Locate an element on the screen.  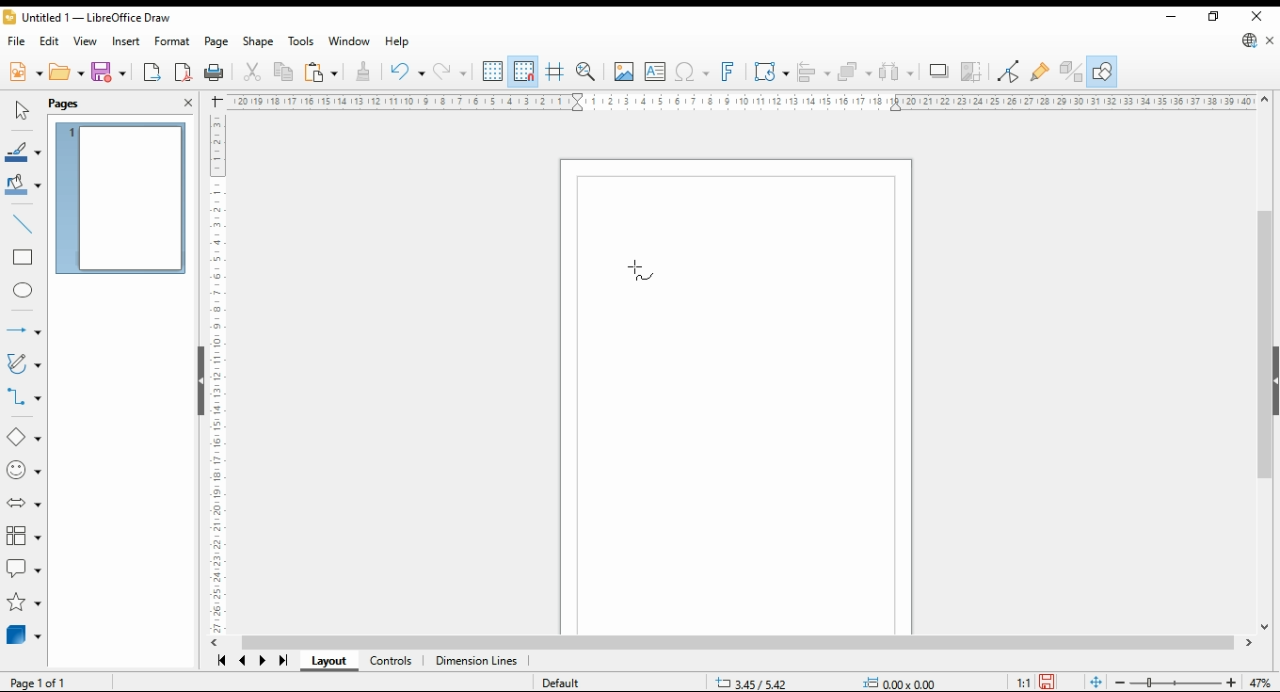
insert image is located at coordinates (623, 72).